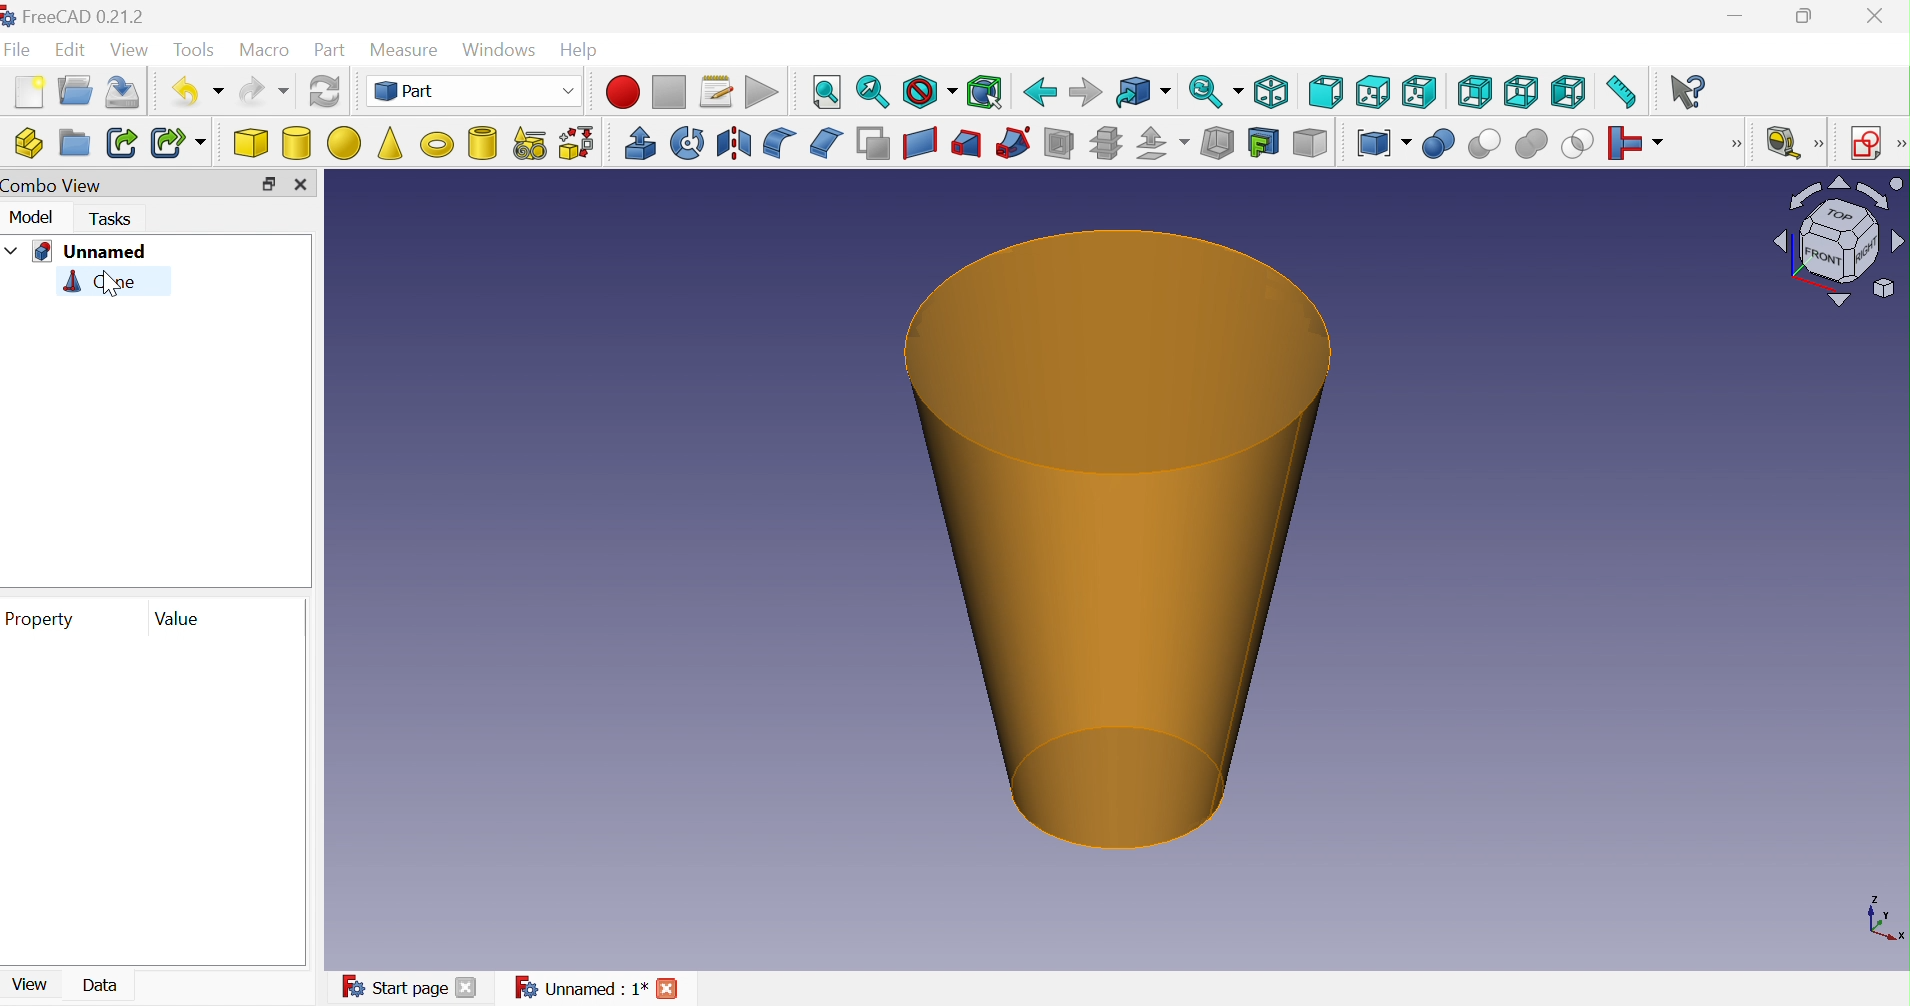  What do you see at coordinates (1520, 93) in the screenshot?
I see `Bottom` at bounding box center [1520, 93].